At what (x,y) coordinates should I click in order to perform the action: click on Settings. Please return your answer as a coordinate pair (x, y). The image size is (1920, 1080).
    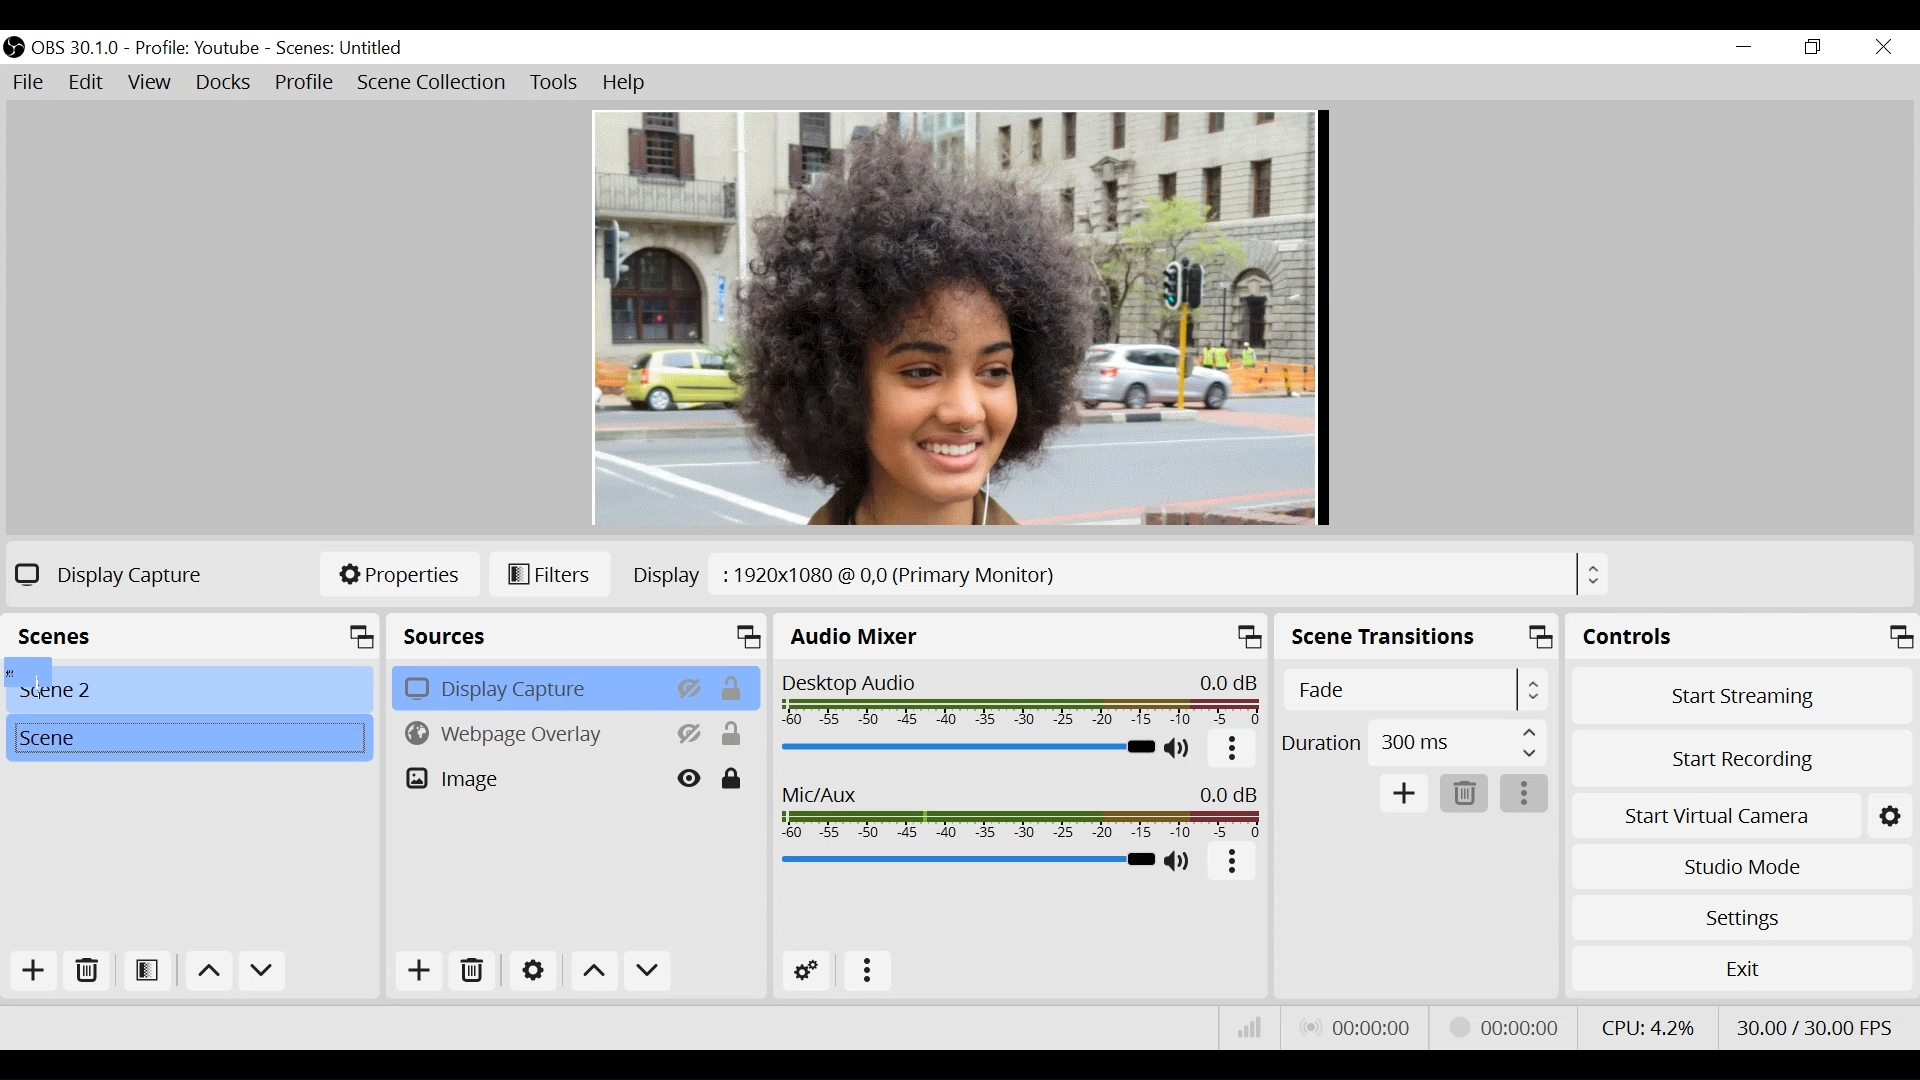
    Looking at the image, I should click on (532, 969).